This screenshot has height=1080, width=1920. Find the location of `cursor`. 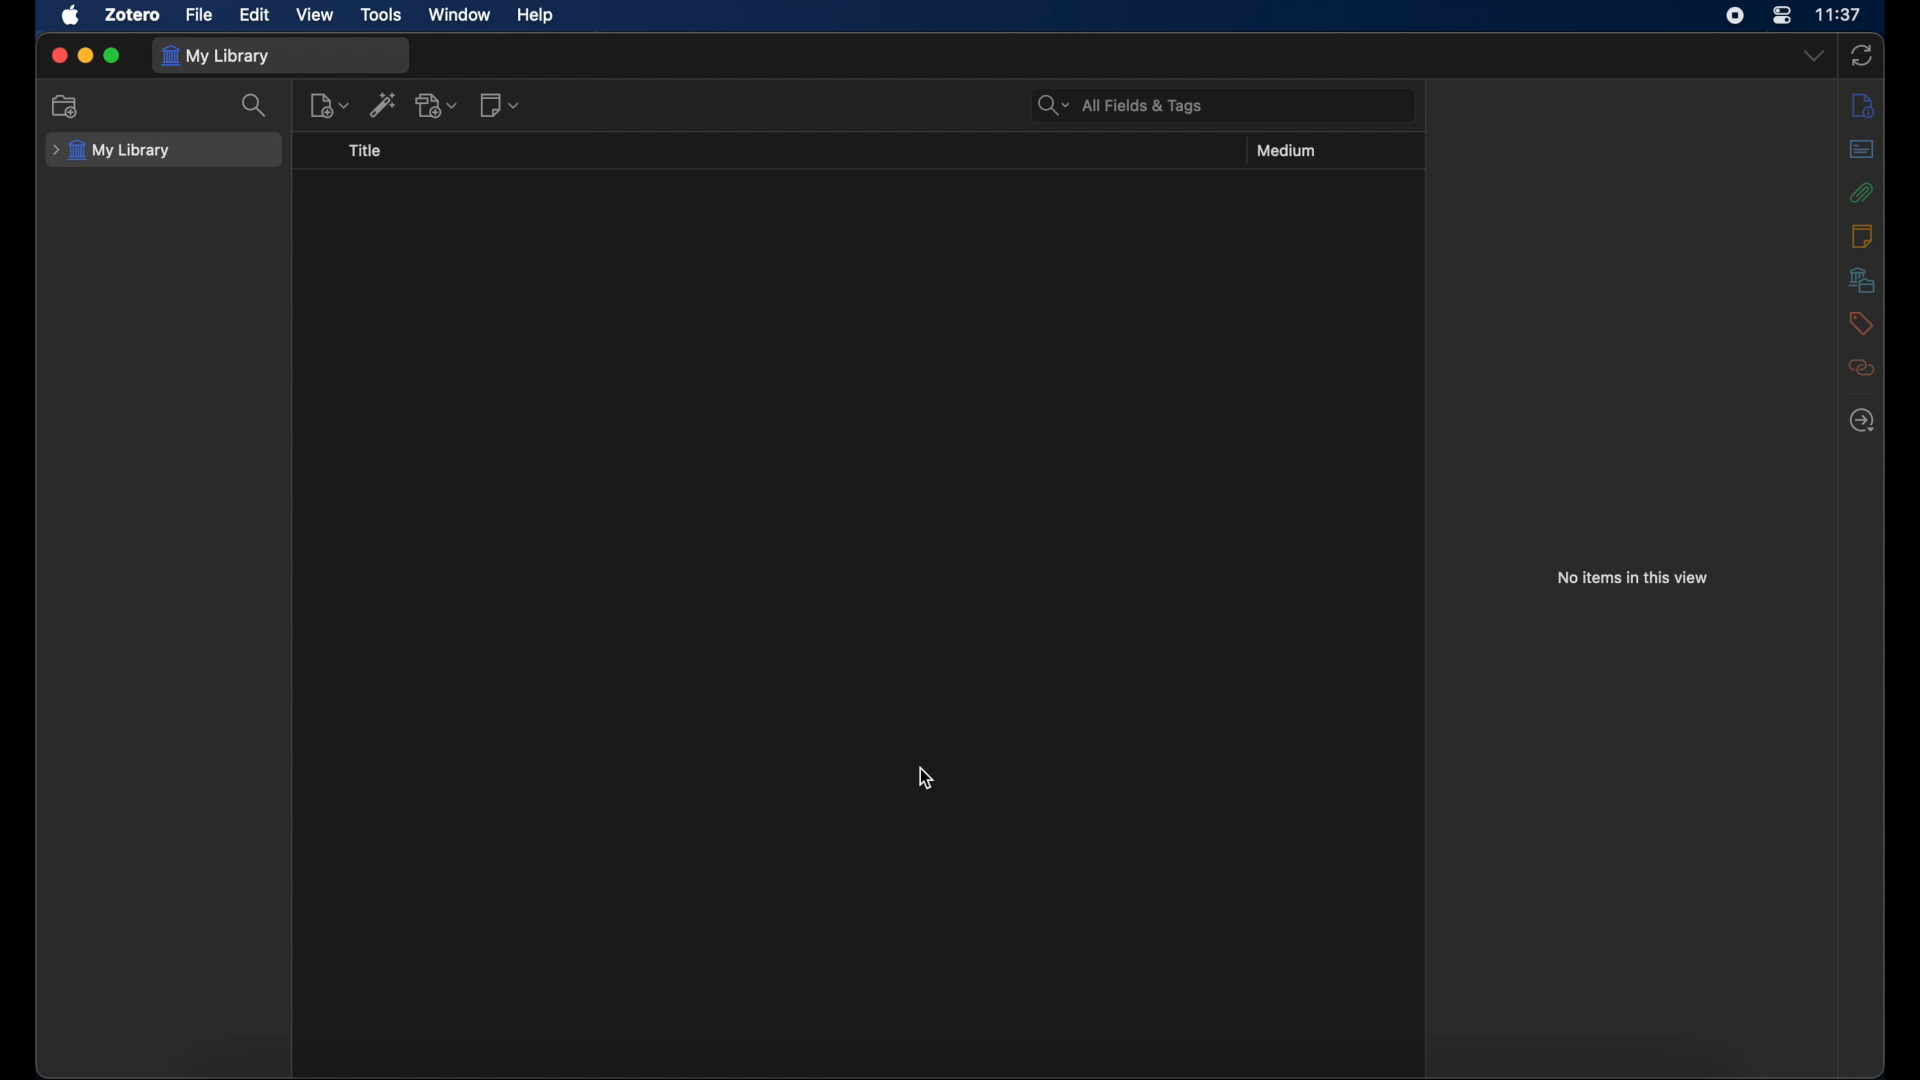

cursor is located at coordinates (926, 778).